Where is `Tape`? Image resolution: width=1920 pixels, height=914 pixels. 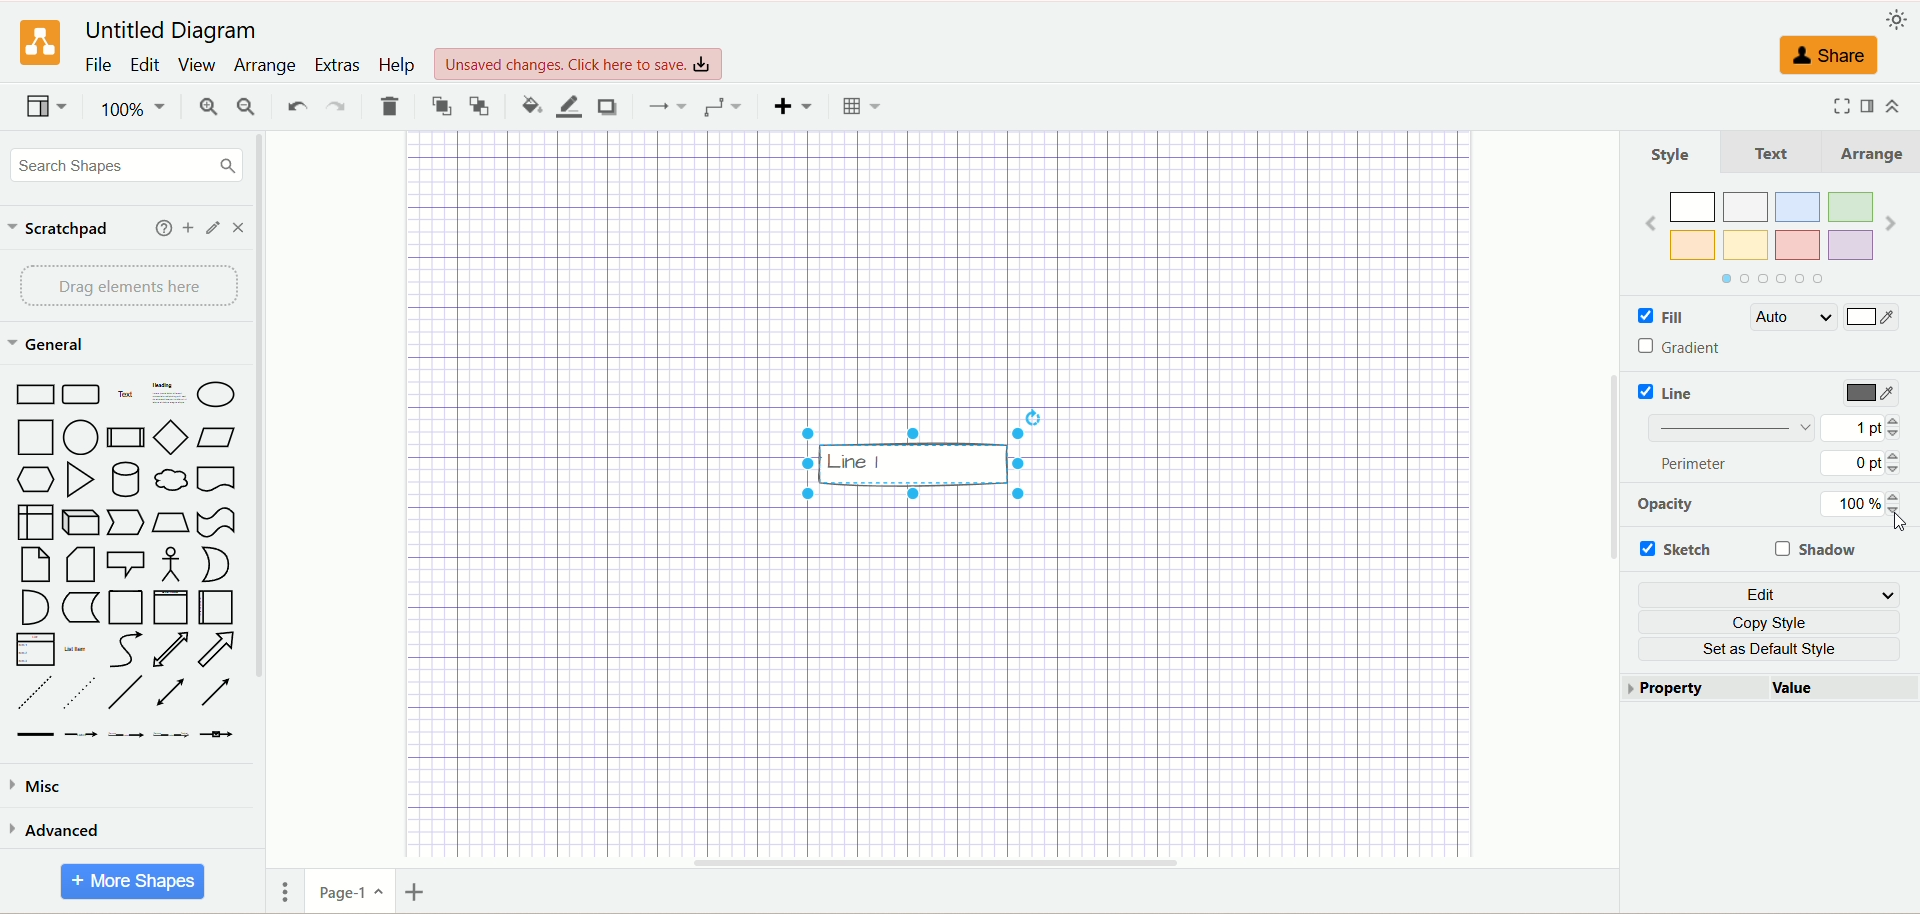 Tape is located at coordinates (216, 522).